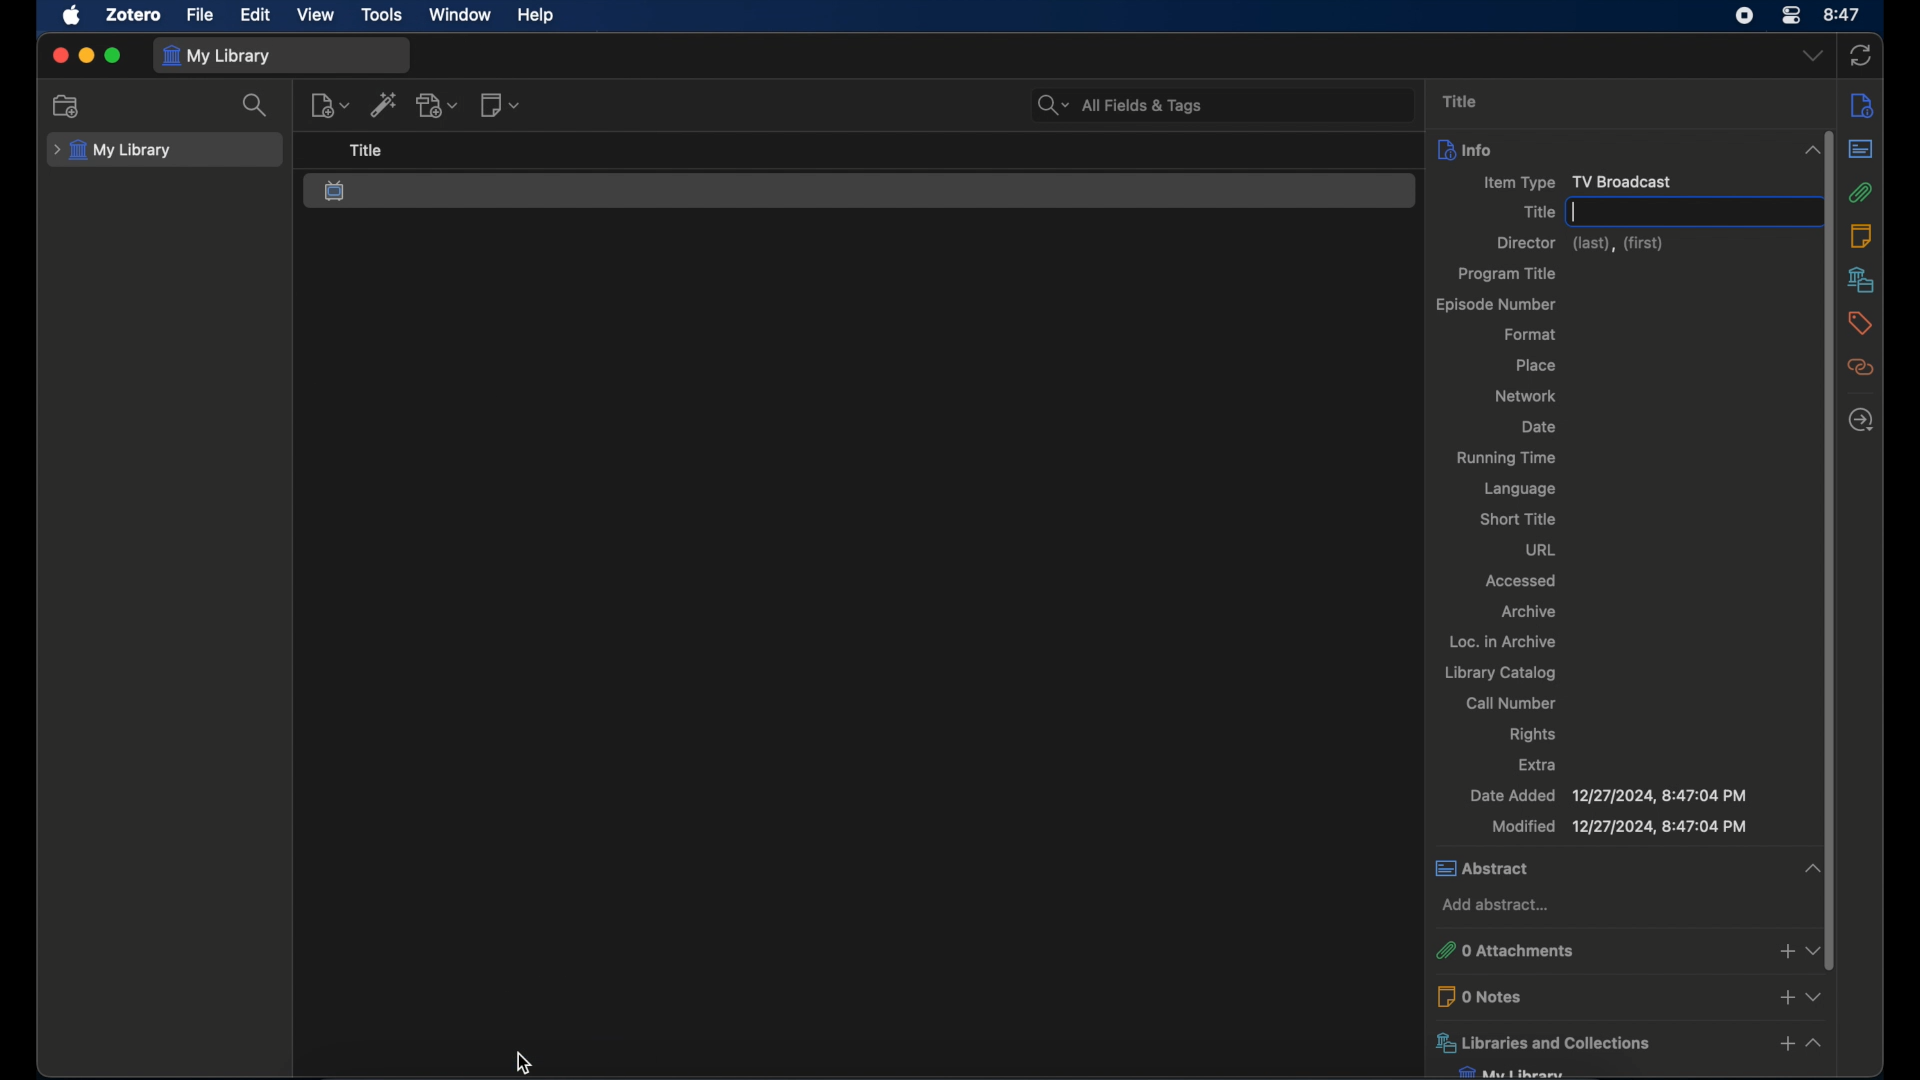 The height and width of the screenshot is (1080, 1920). Describe the element at coordinates (1782, 953) in the screenshot. I see `add attachments` at that location.